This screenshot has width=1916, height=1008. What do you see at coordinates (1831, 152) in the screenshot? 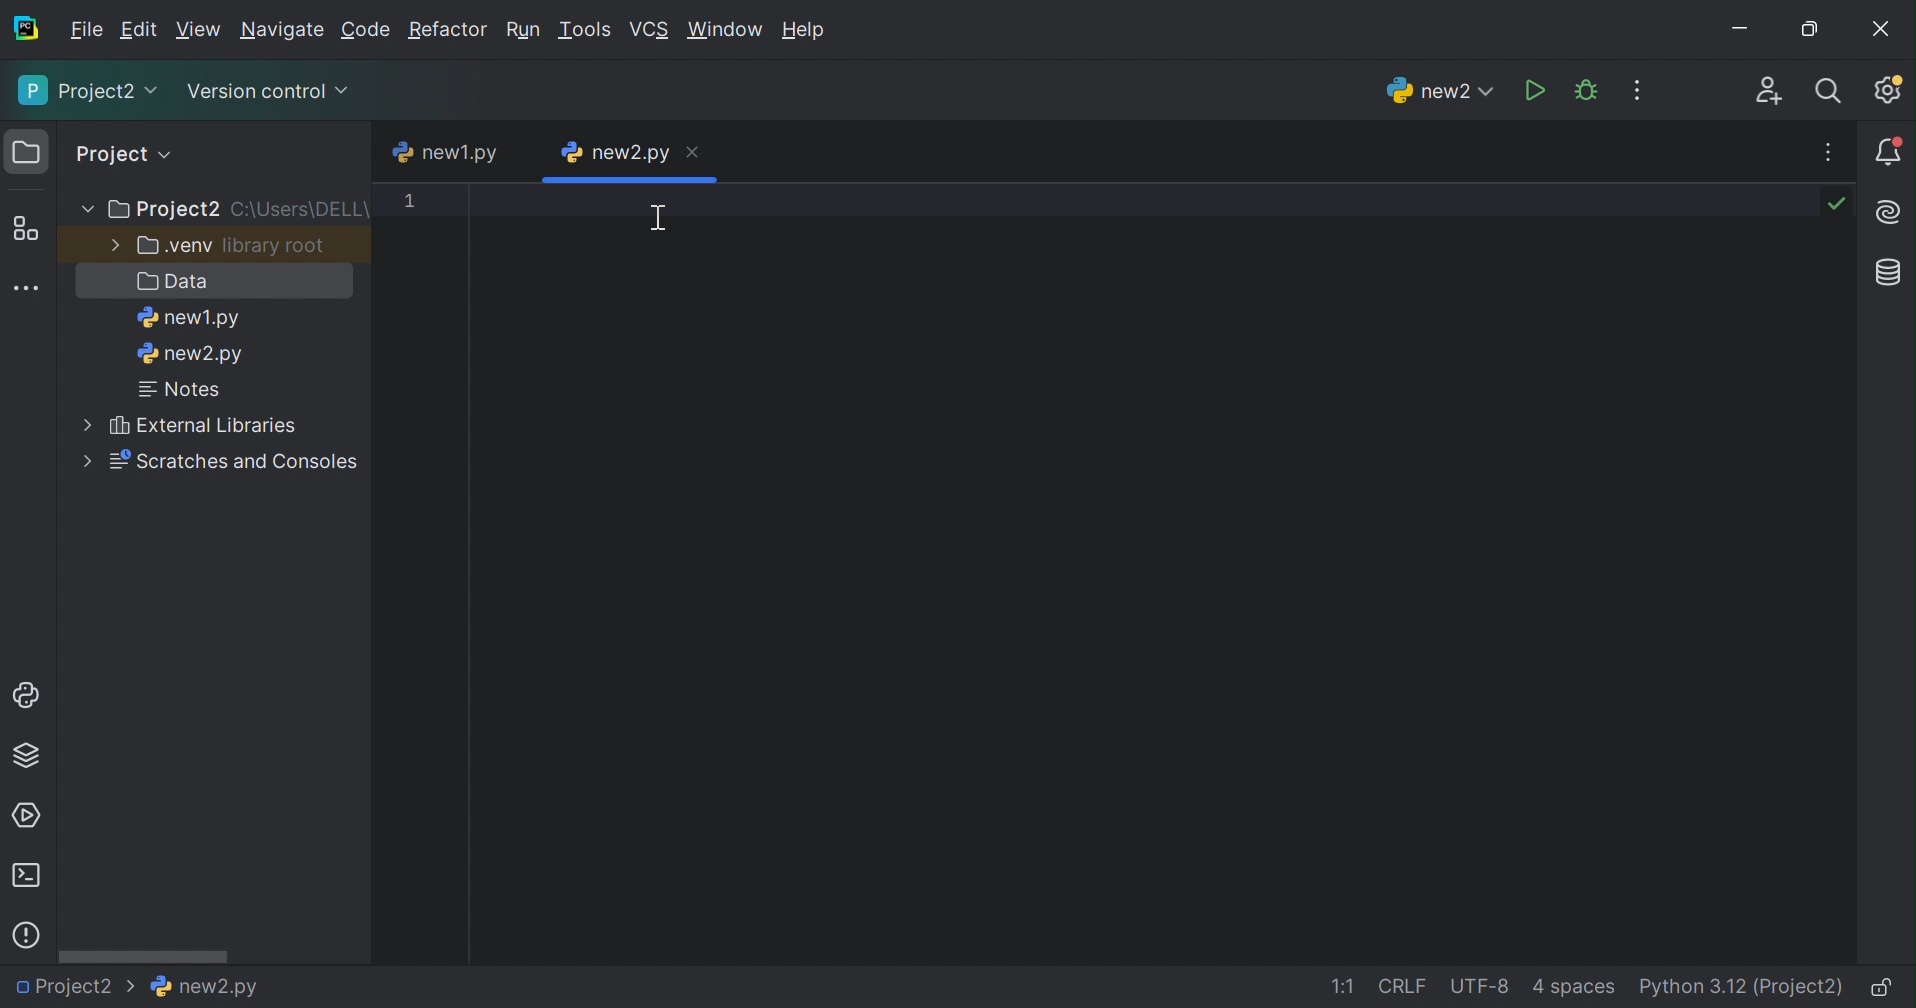
I see `Recent file, tab actions, and more` at bounding box center [1831, 152].